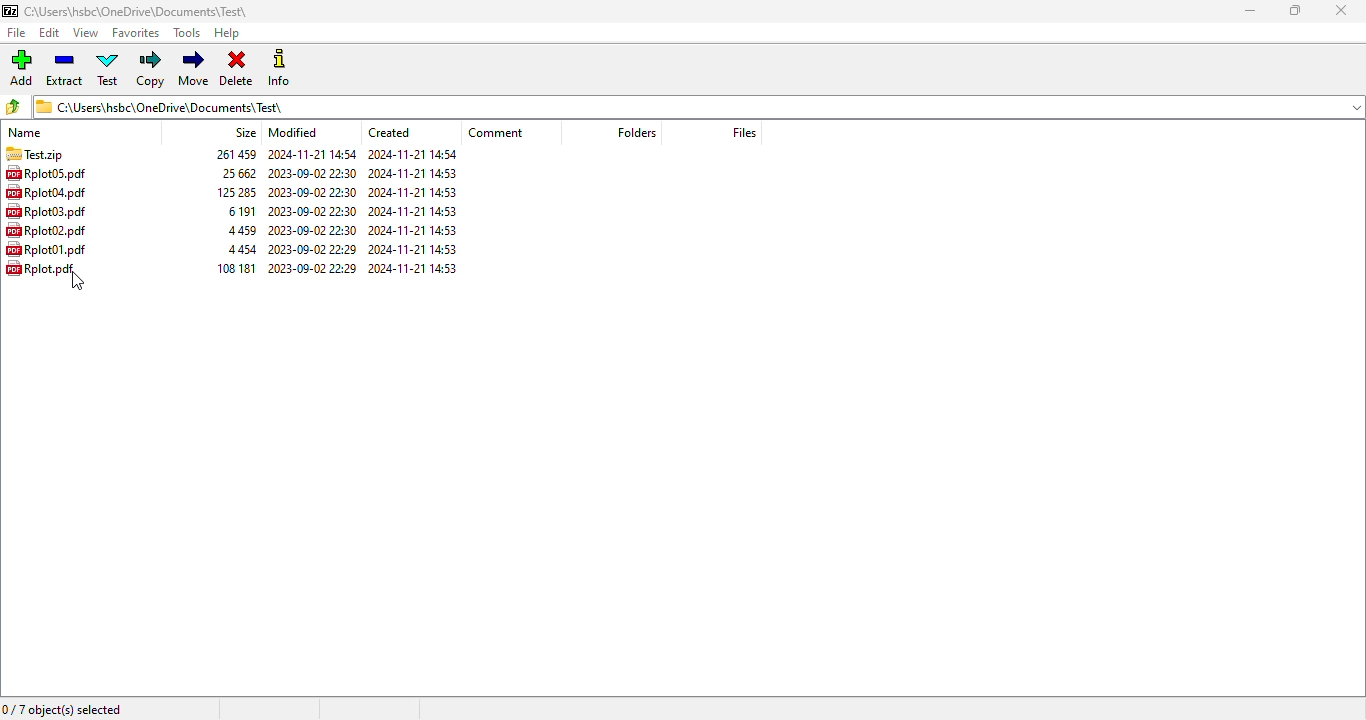 The image size is (1366, 720). What do you see at coordinates (49, 211) in the screenshot?
I see ` Rplot03.pdf` at bounding box center [49, 211].